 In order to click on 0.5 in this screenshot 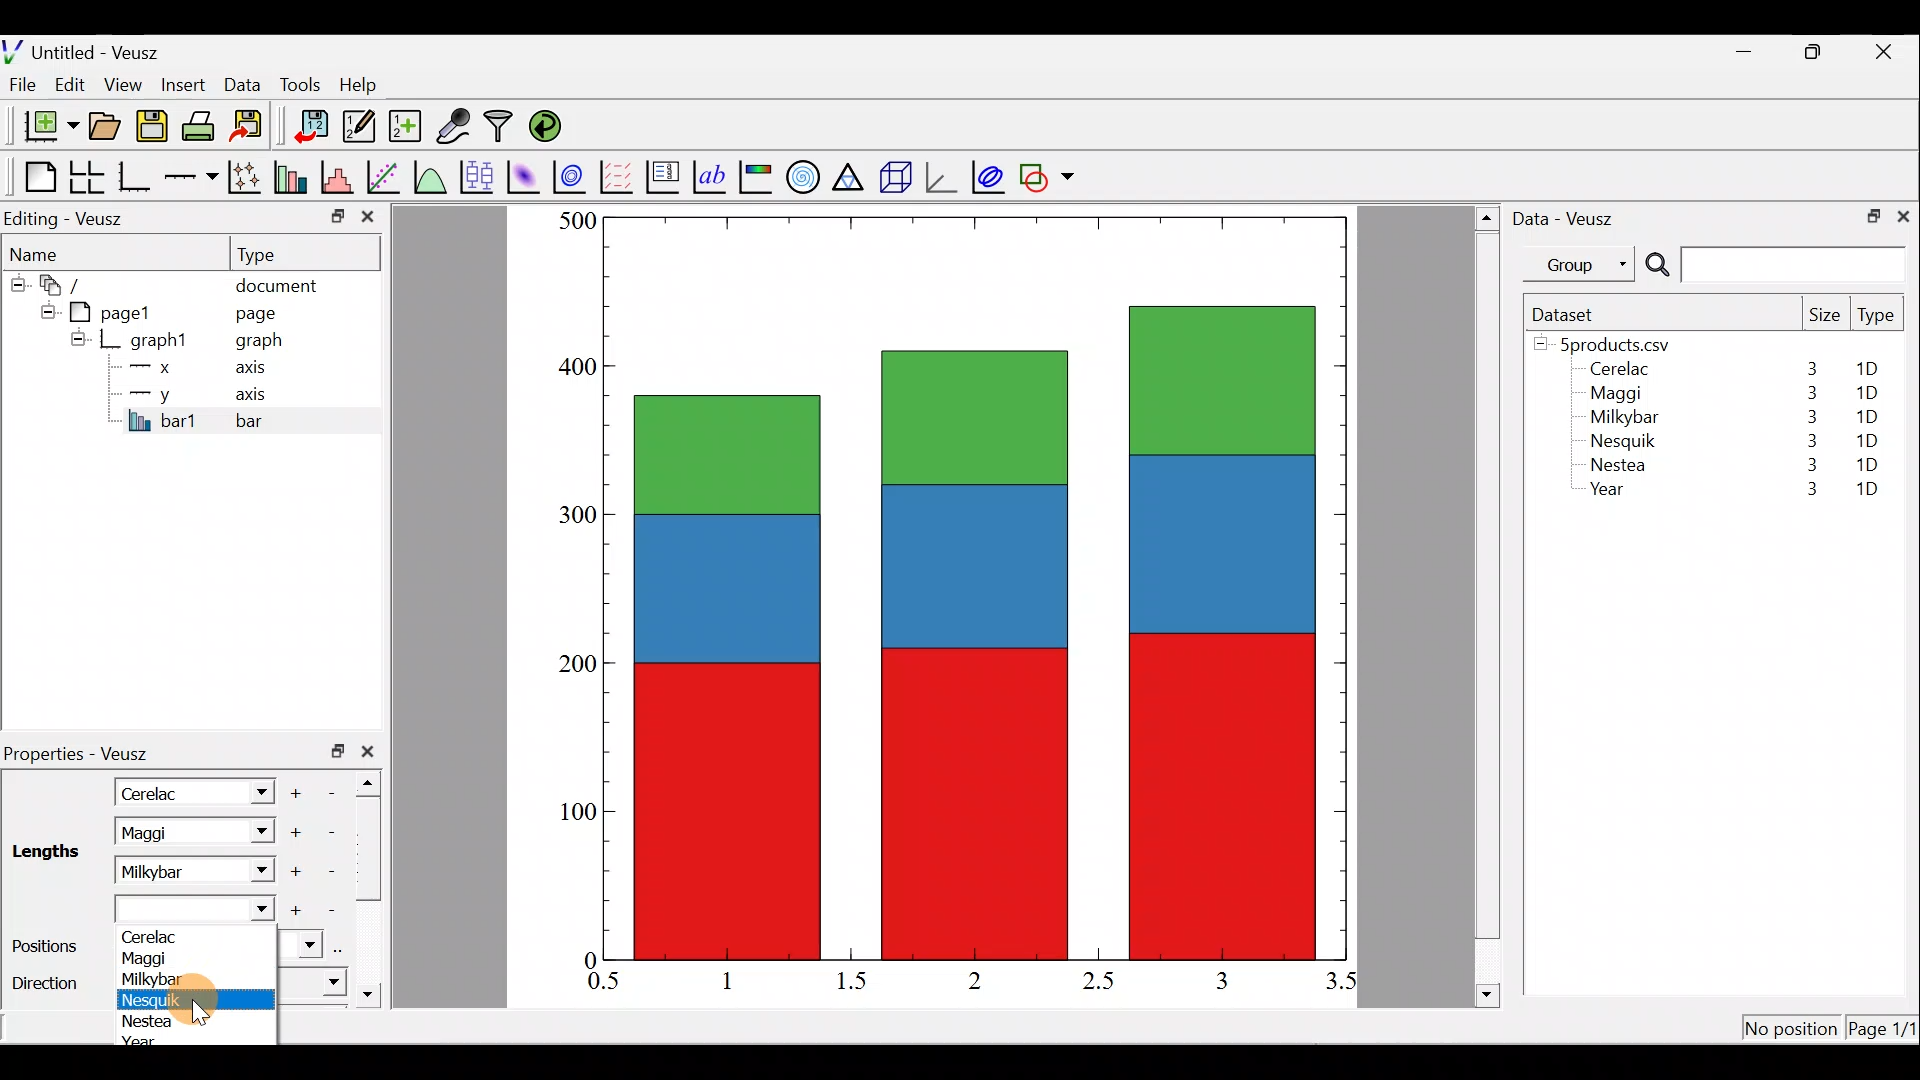, I will do `click(604, 984)`.